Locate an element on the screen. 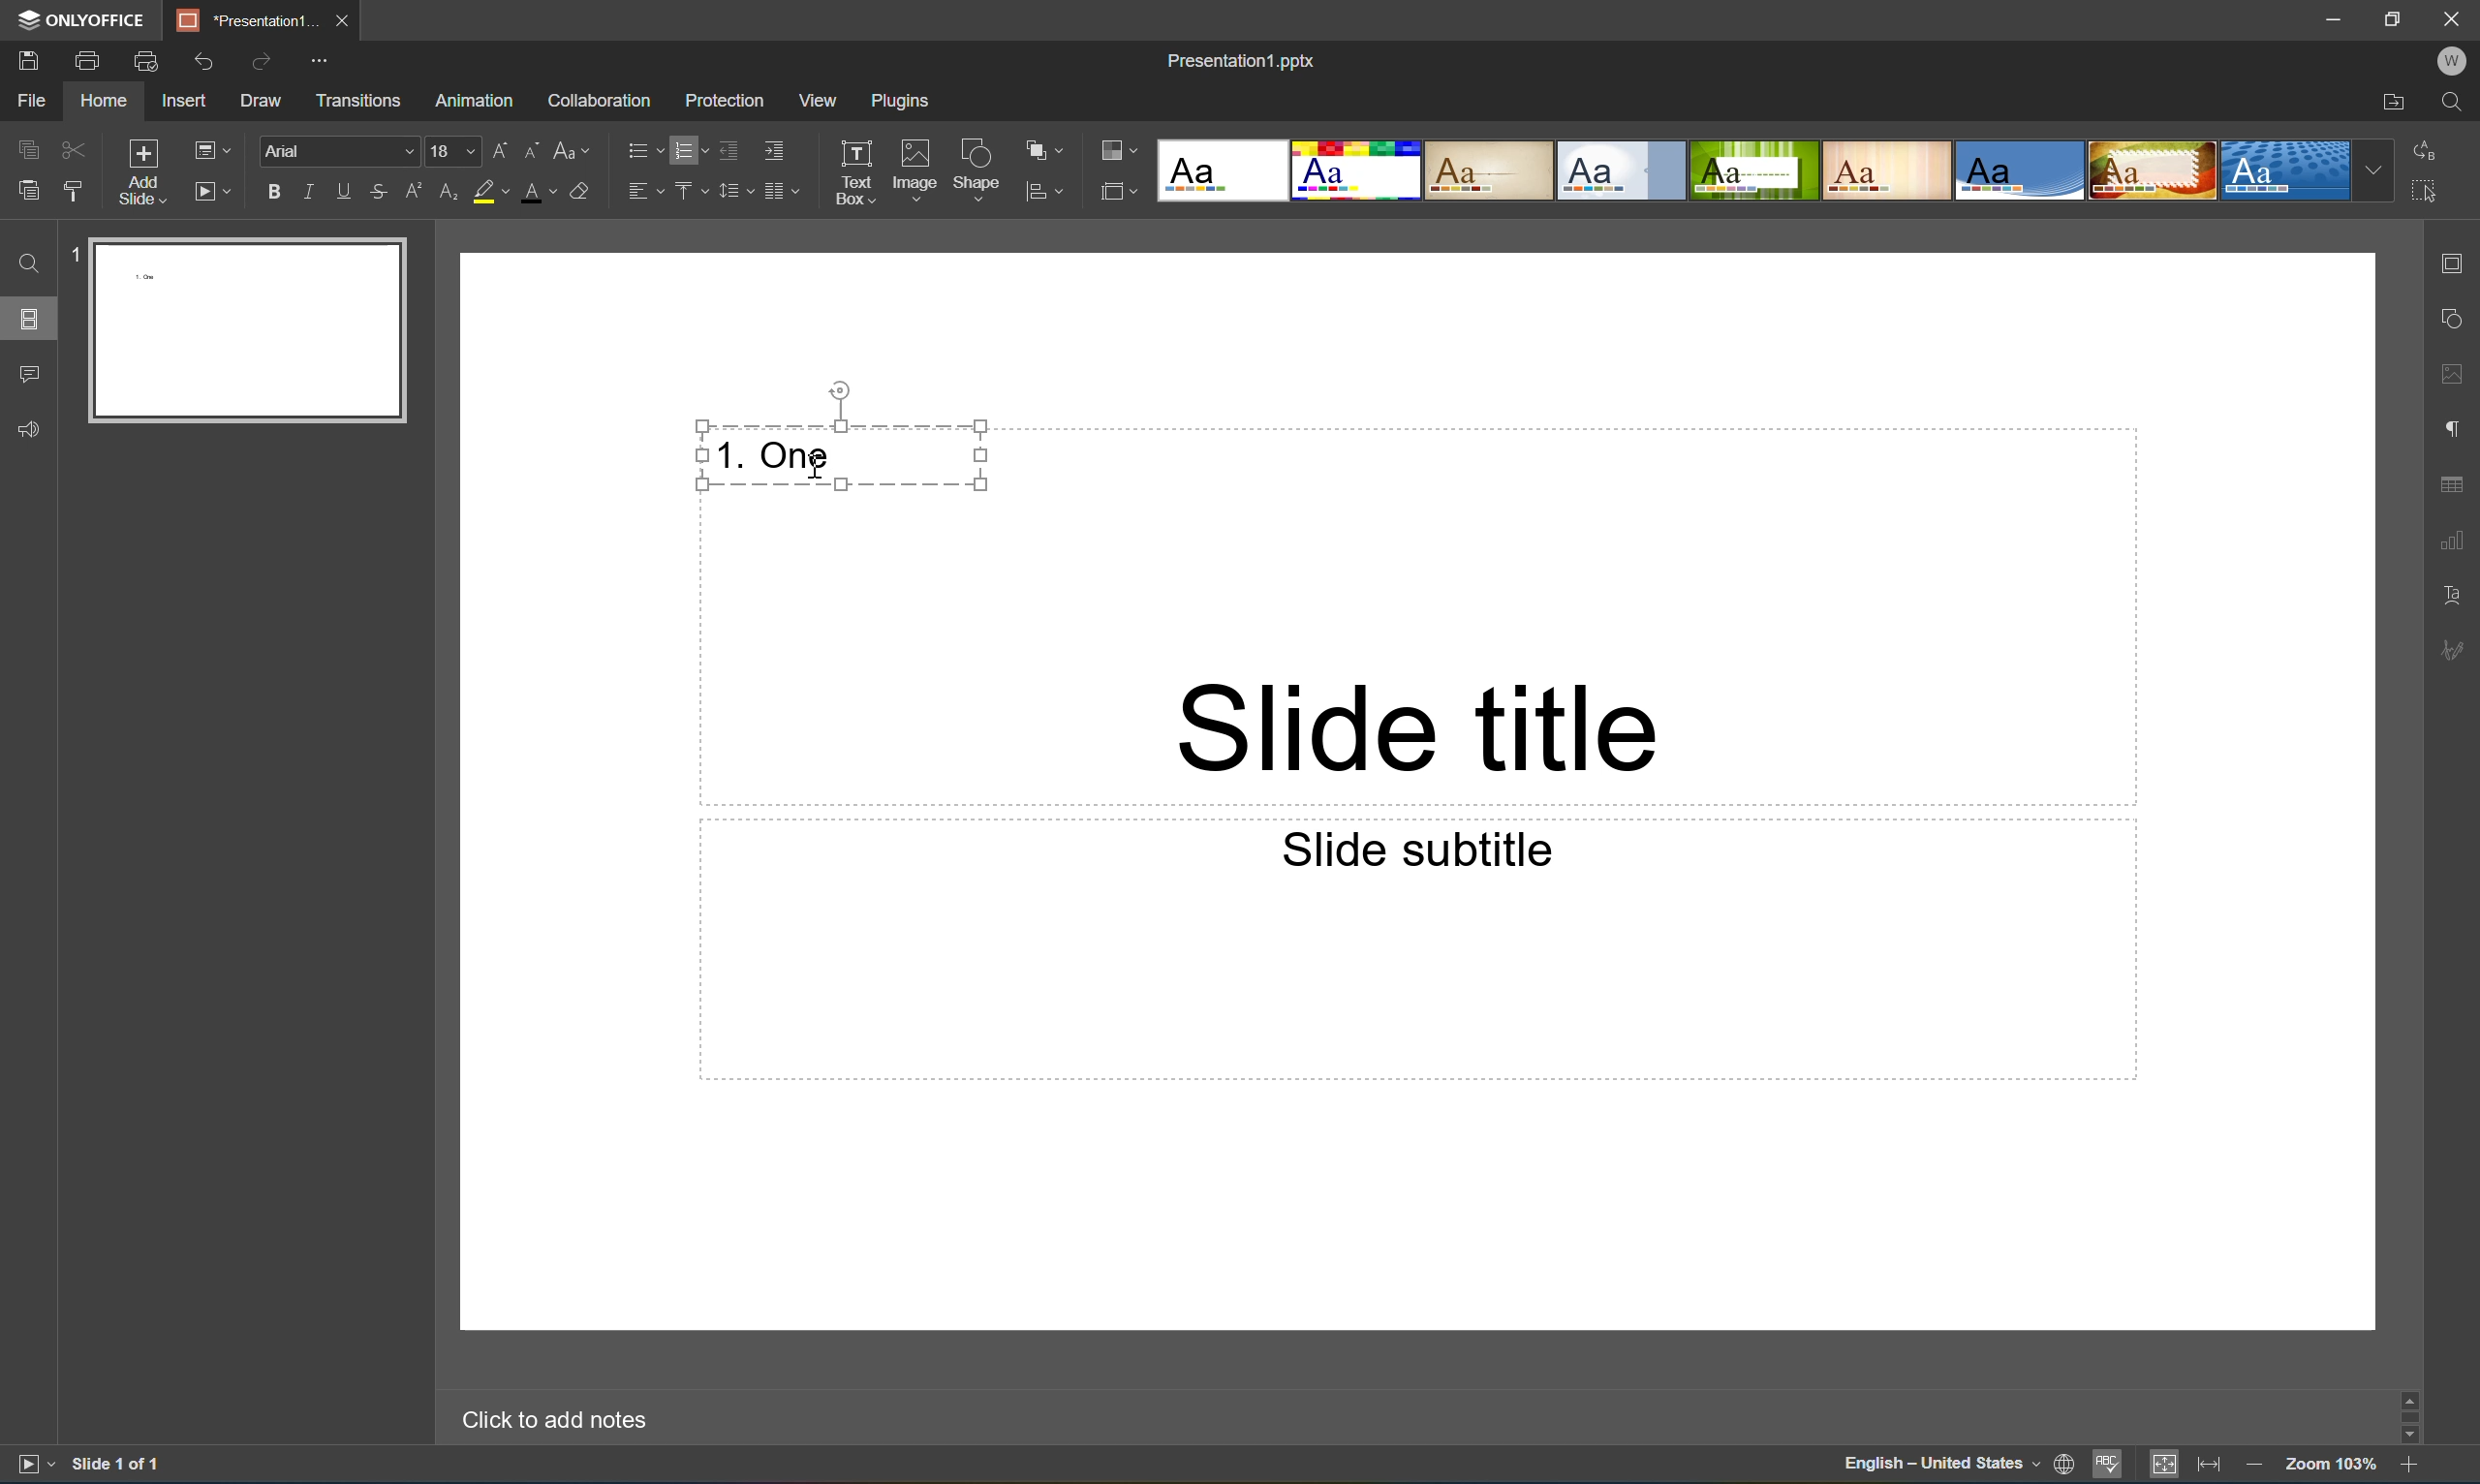 This screenshot has height=1484, width=2480. Font color is located at coordinates (537, 195).